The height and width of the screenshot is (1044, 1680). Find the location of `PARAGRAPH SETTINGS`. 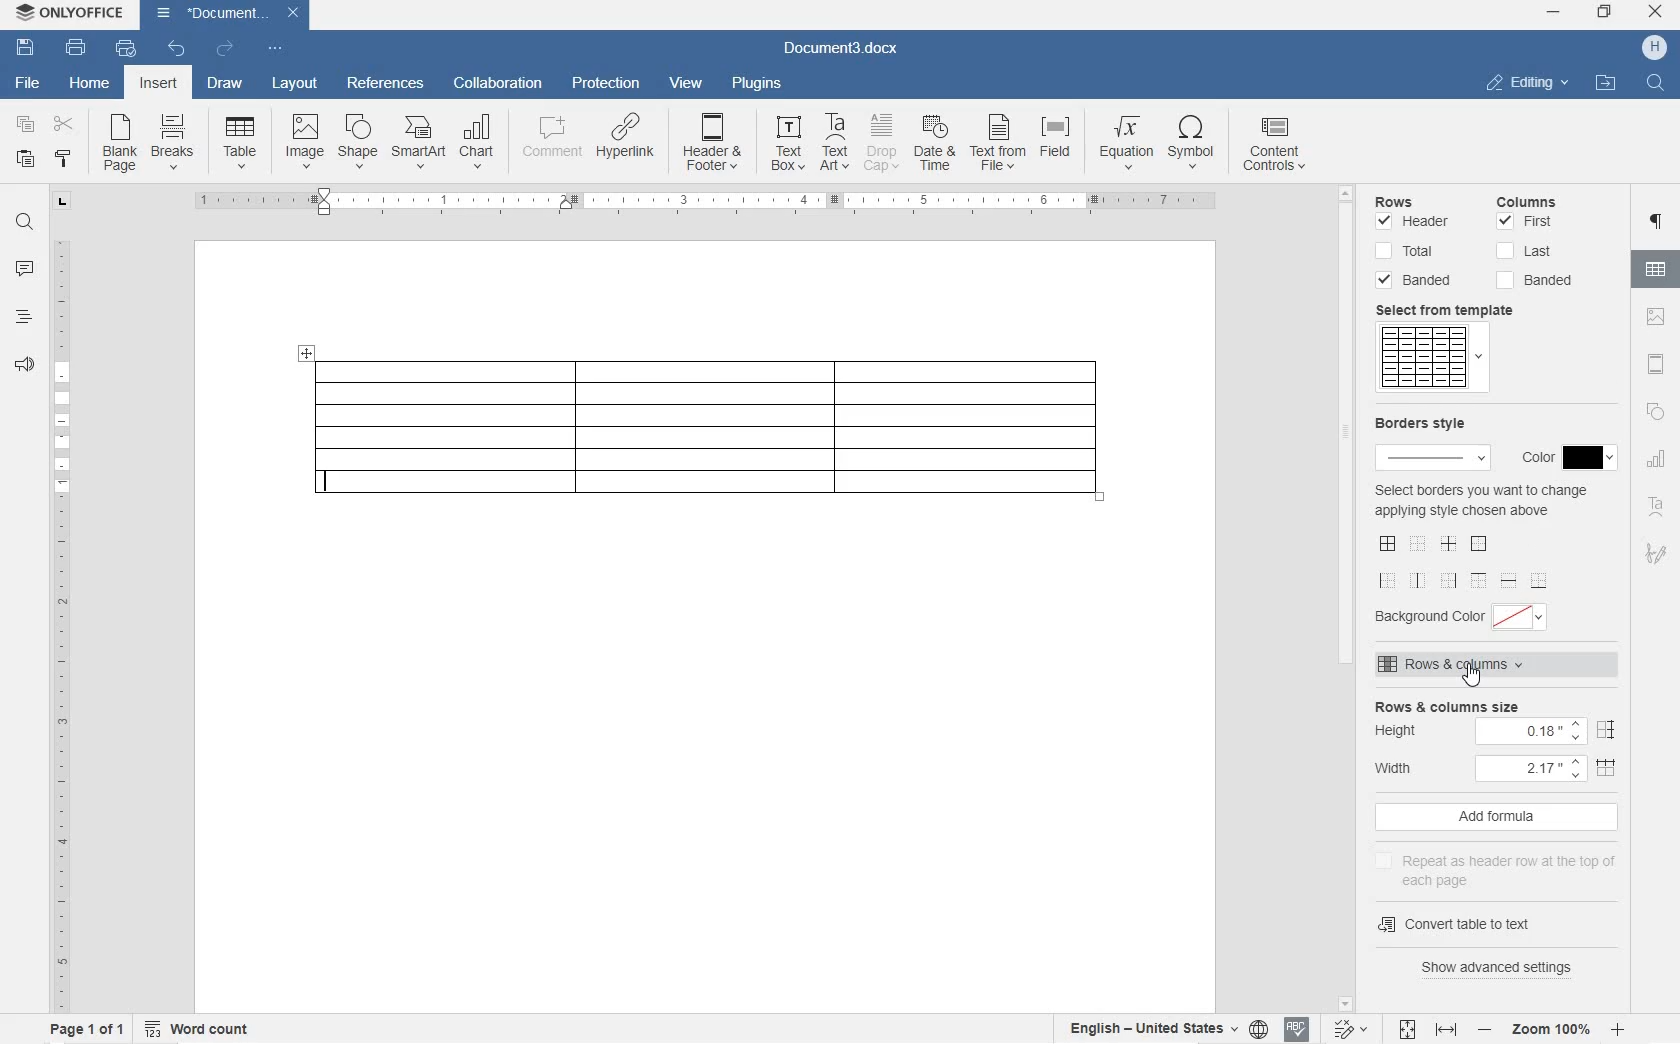

PARAGRAPH SETTINGS is located at coordinates (1657, 223).